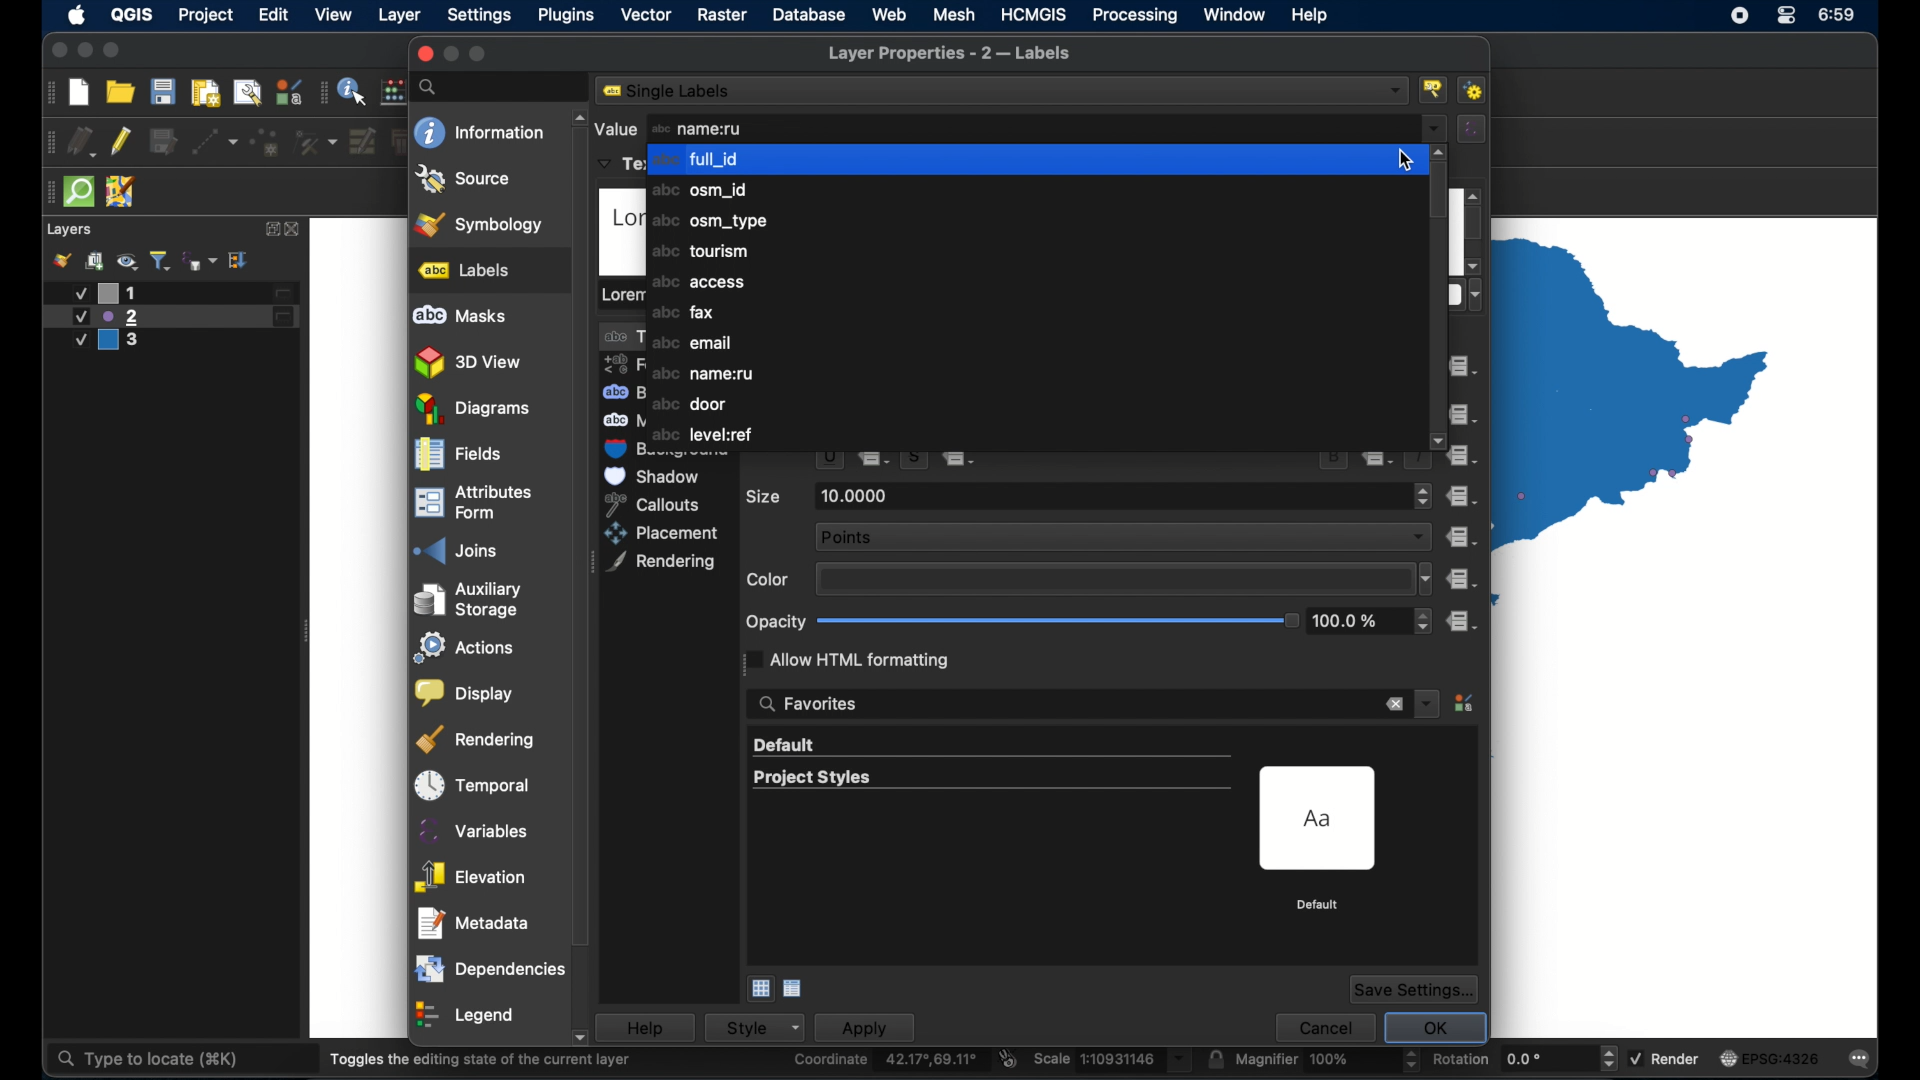 The width and height of the screenshot is (1920, 1080). What do you see at coordinates (1461, 414) in the screenshot?
I see `data defined override` at bounding box center [1461, 414].